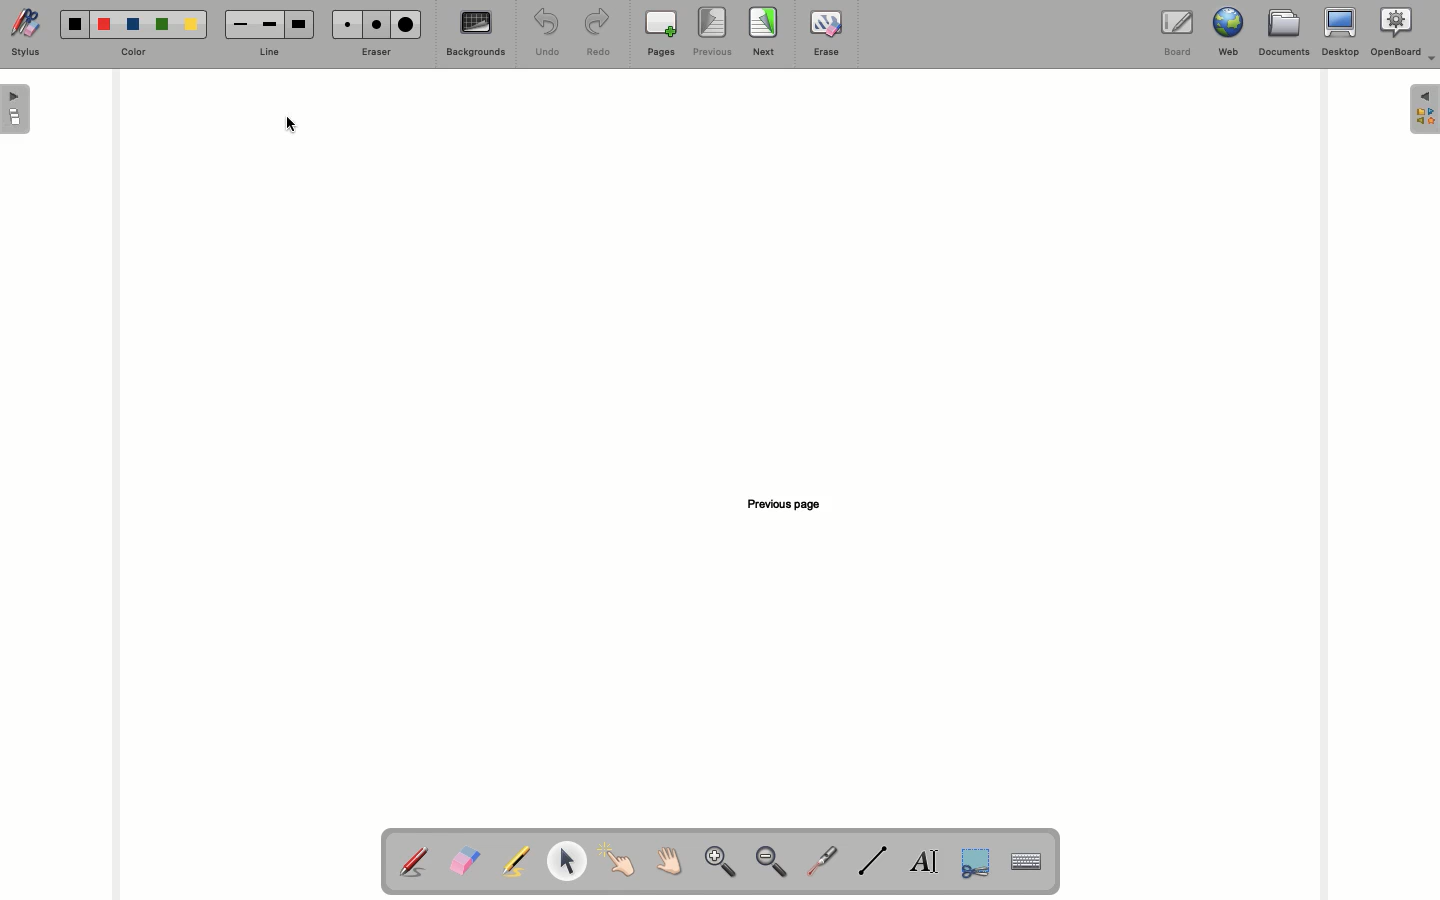 The height and width of the screenshot is (900, 1440). I want to click on Line, so click(265, 54).